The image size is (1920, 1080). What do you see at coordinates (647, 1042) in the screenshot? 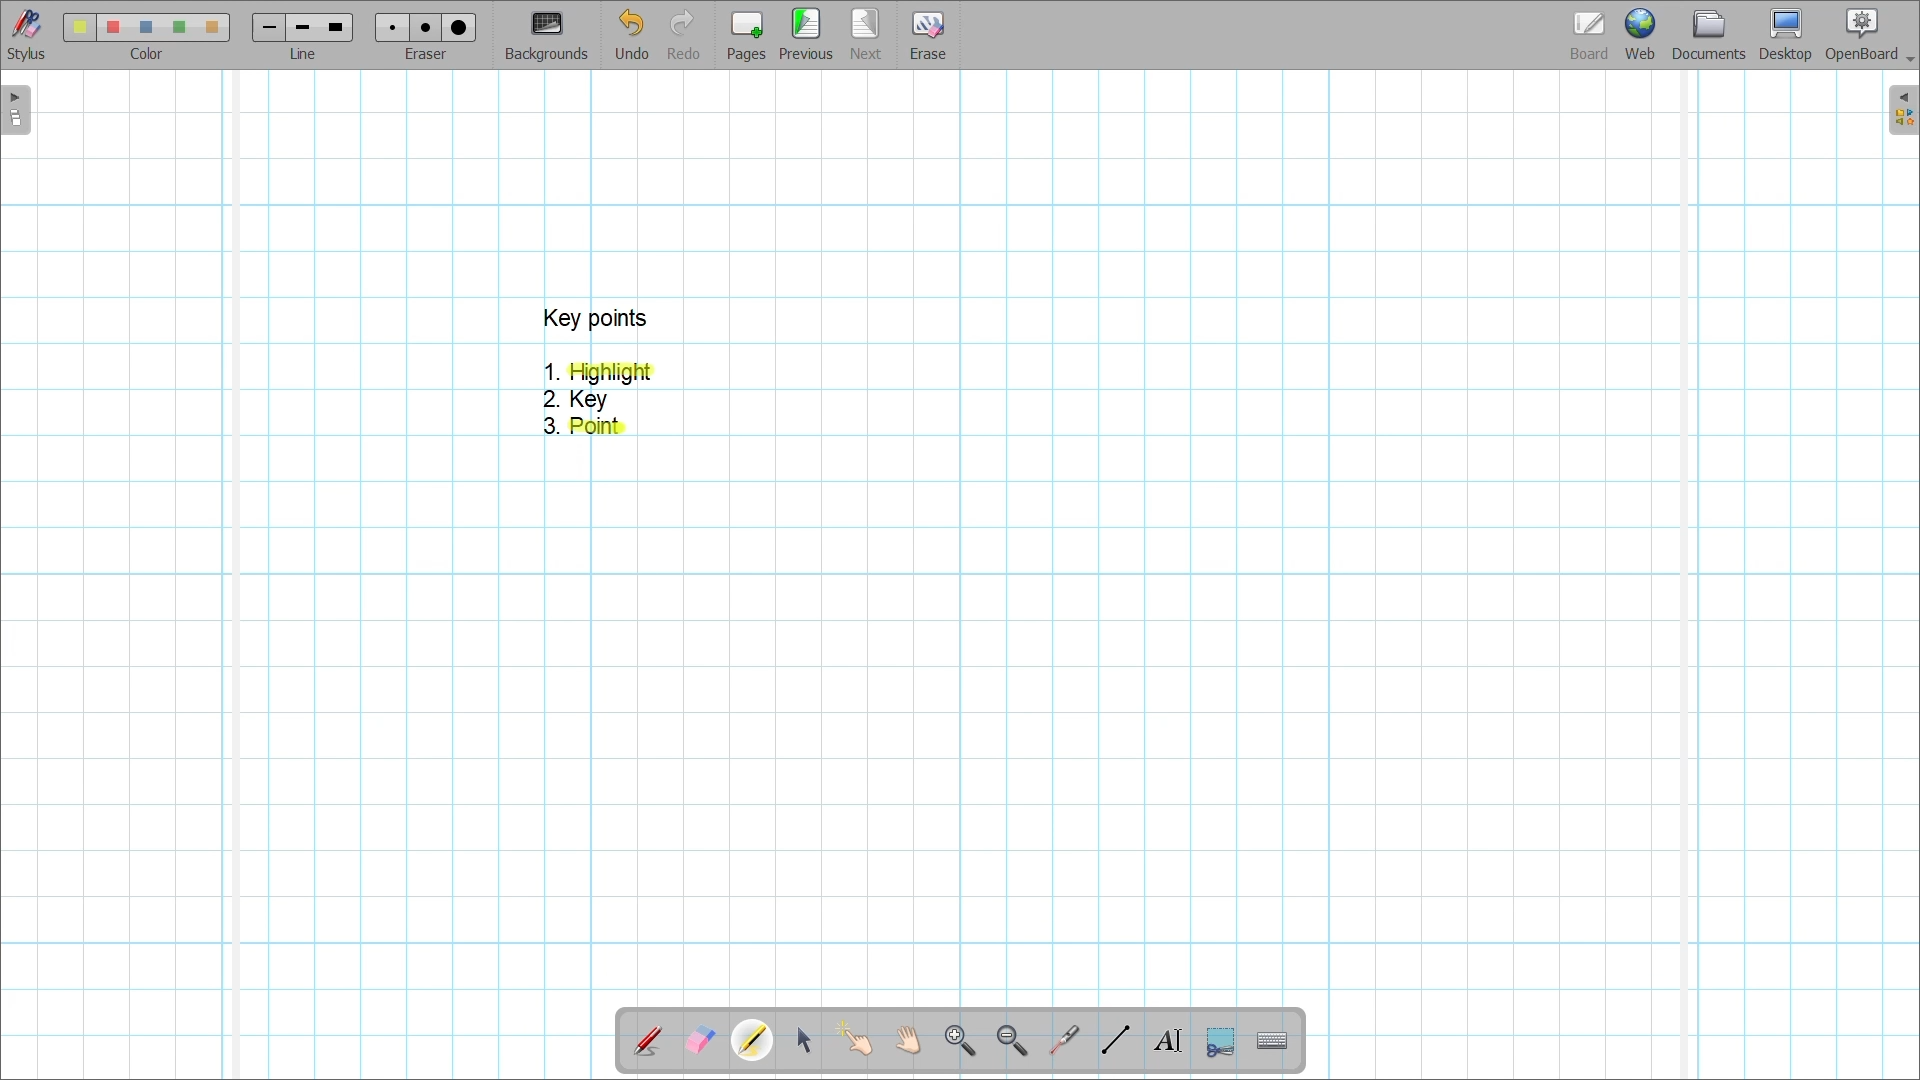
I see `Annotate document` at bounding box center [647, 1042].